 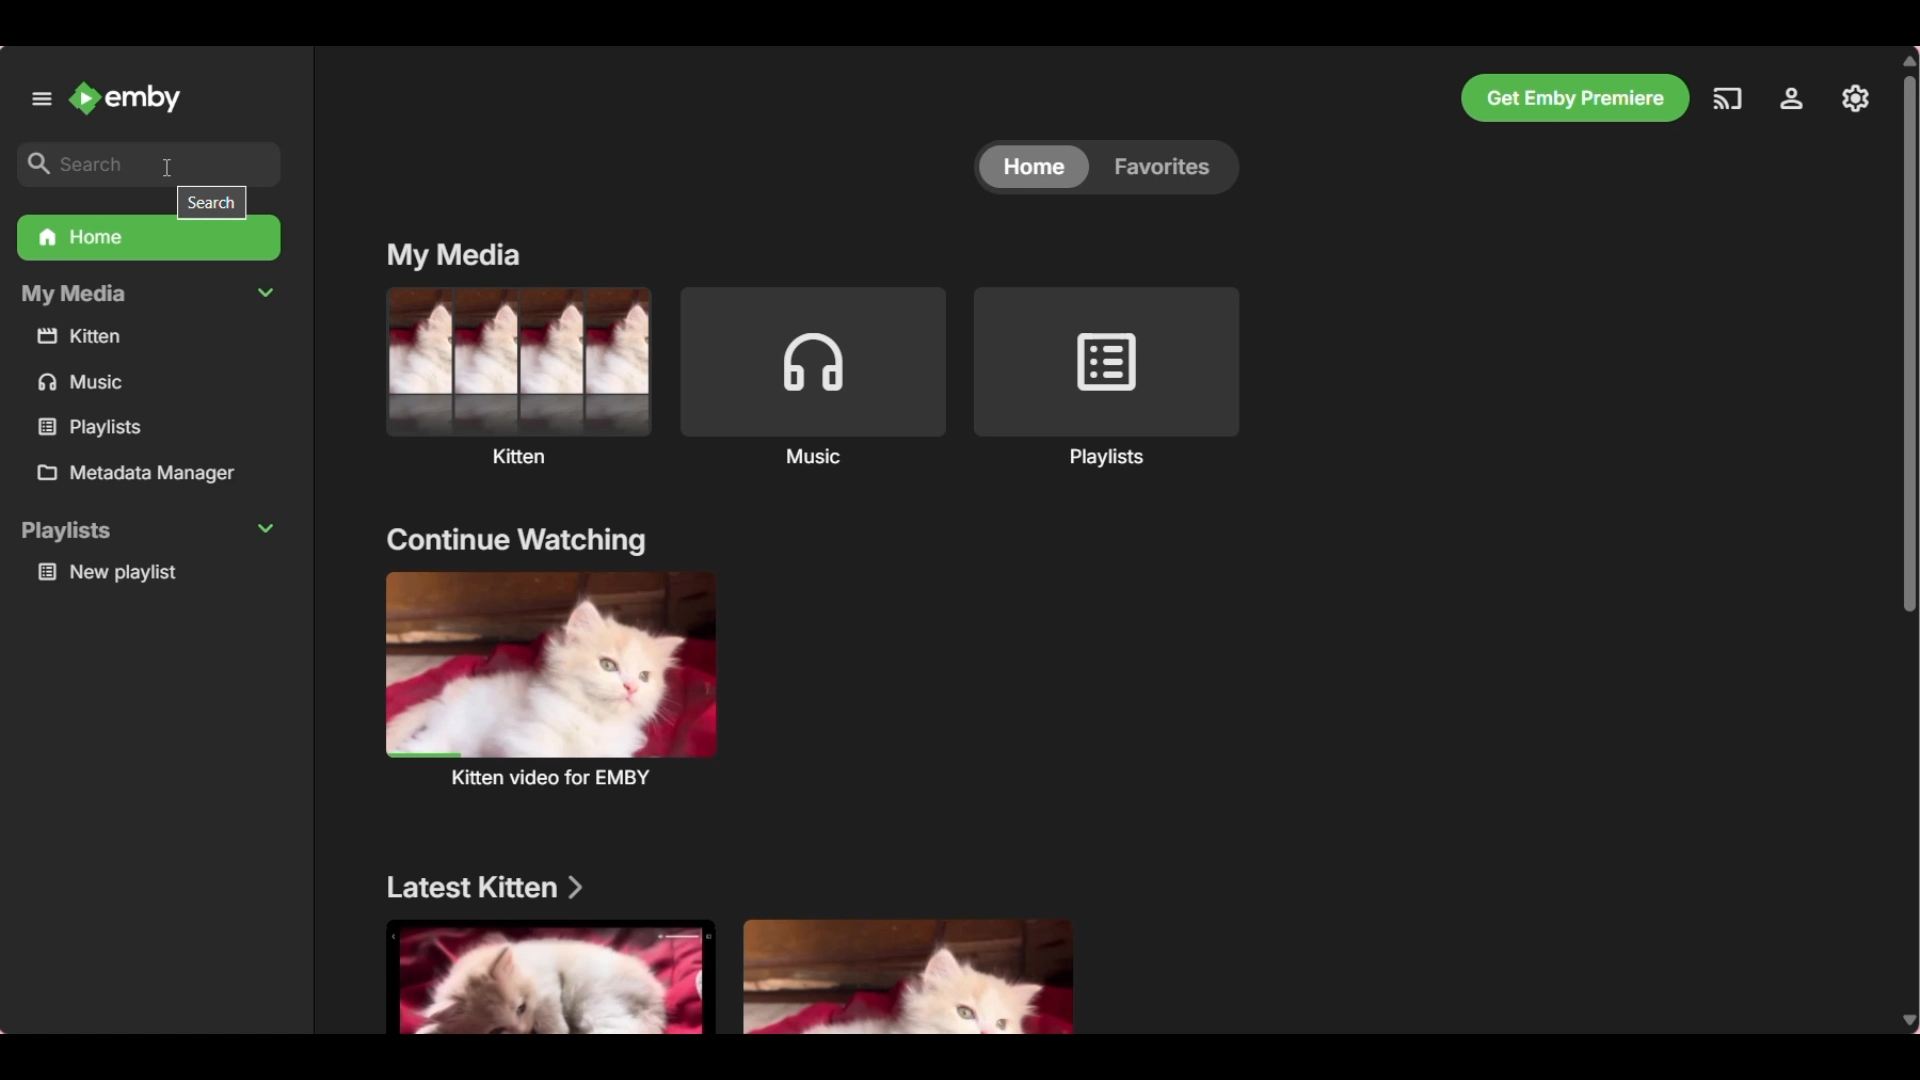 What do you see at coordinates (1575, 98) in the screenshot?
I see `Get Emby Premiere` at bounding box center [1575, 98].